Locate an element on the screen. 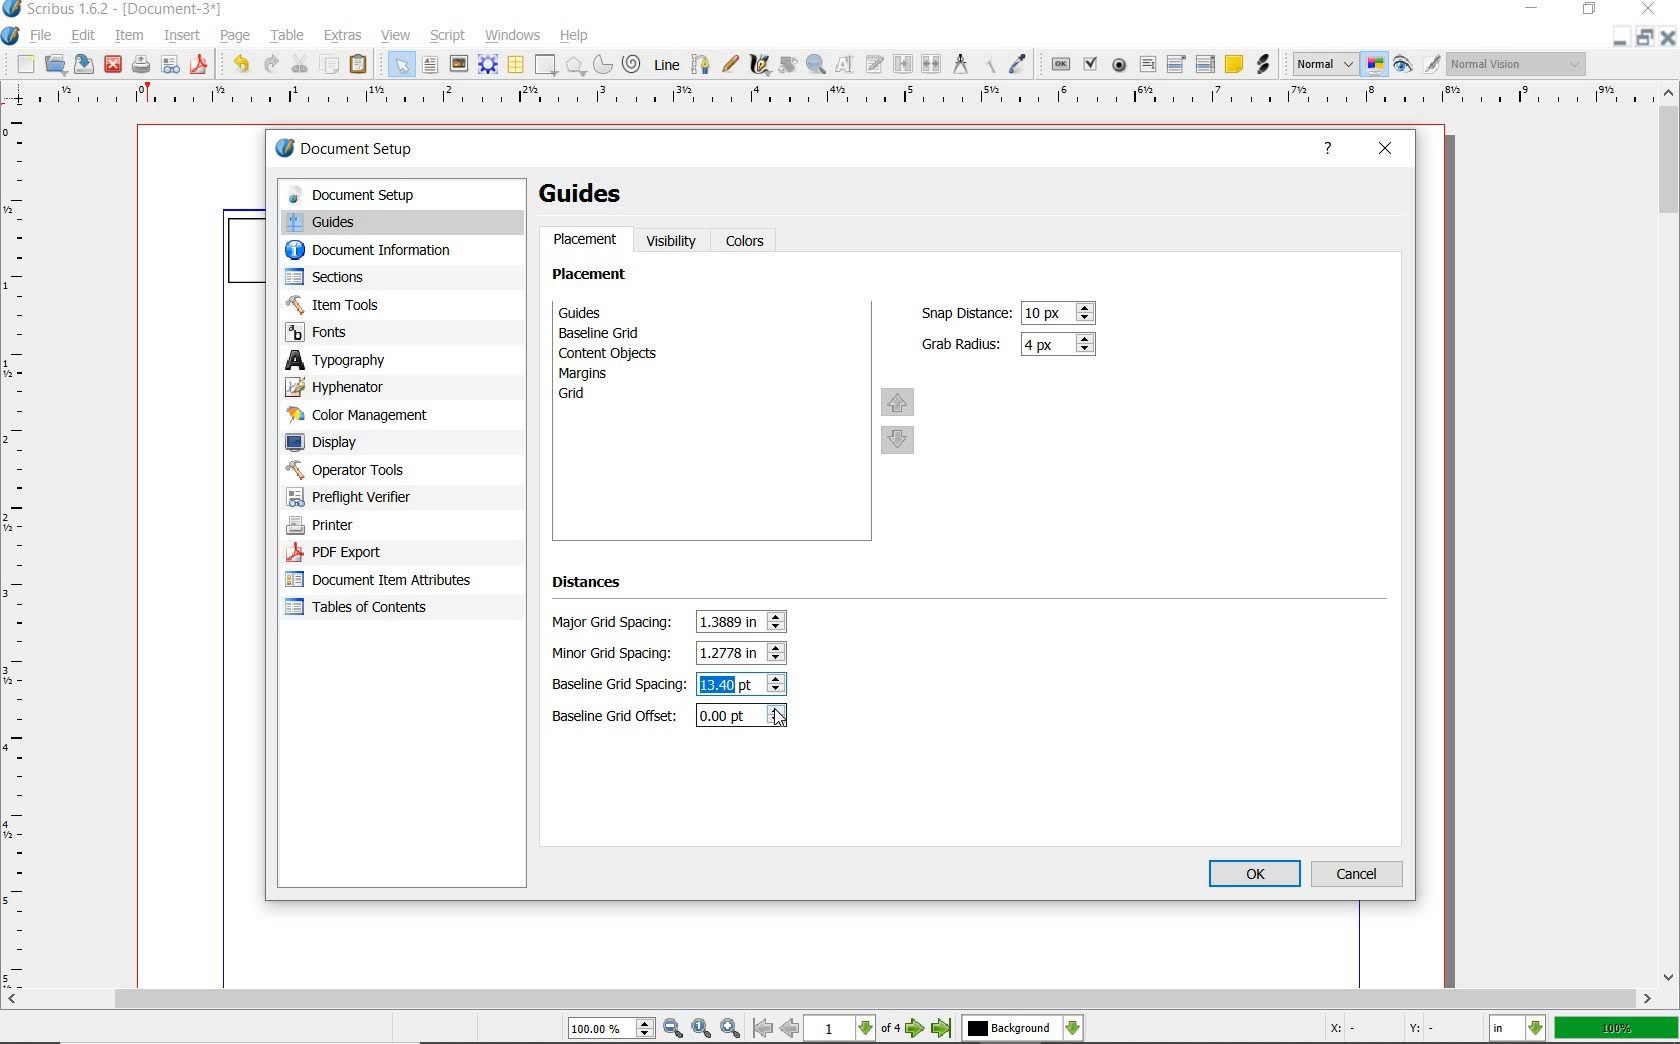  grab radius is located at coordinates (1062, 345).